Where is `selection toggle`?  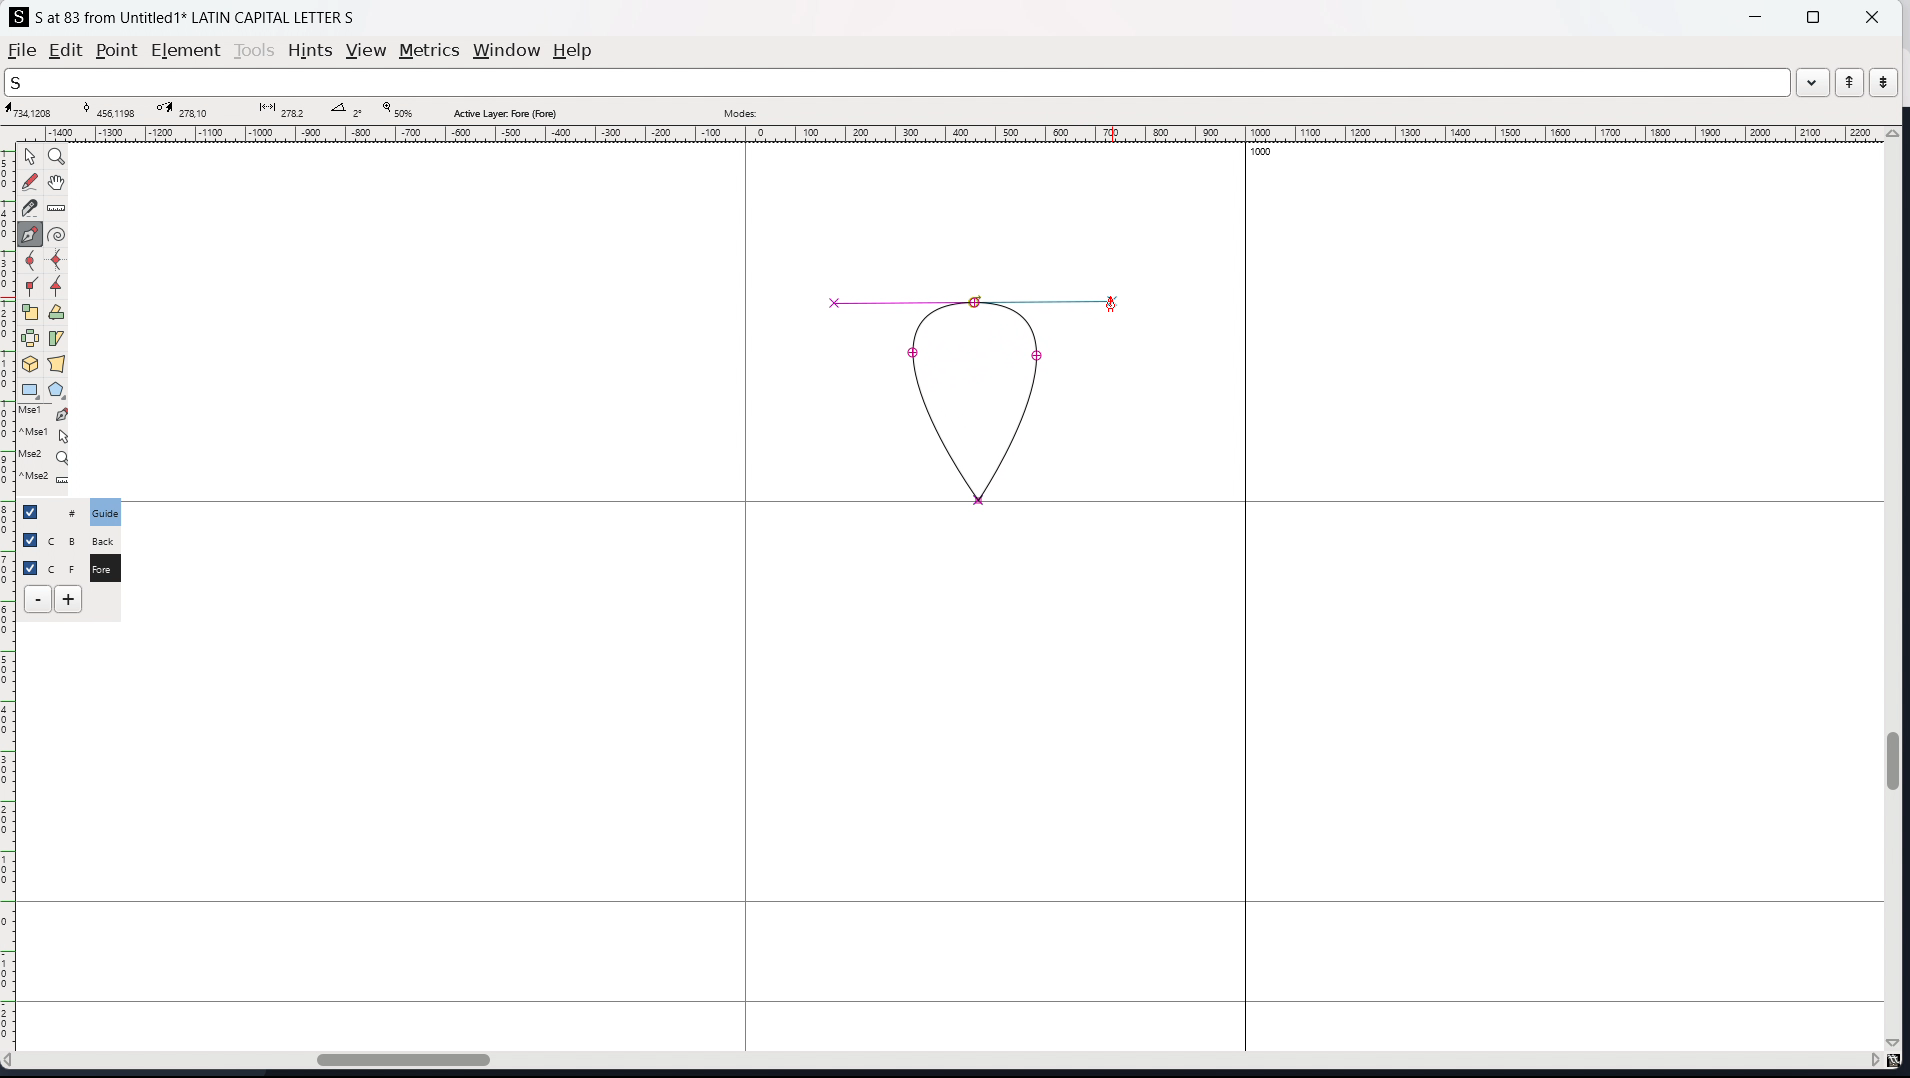
selection toggle is located at coordinates (32, 566).